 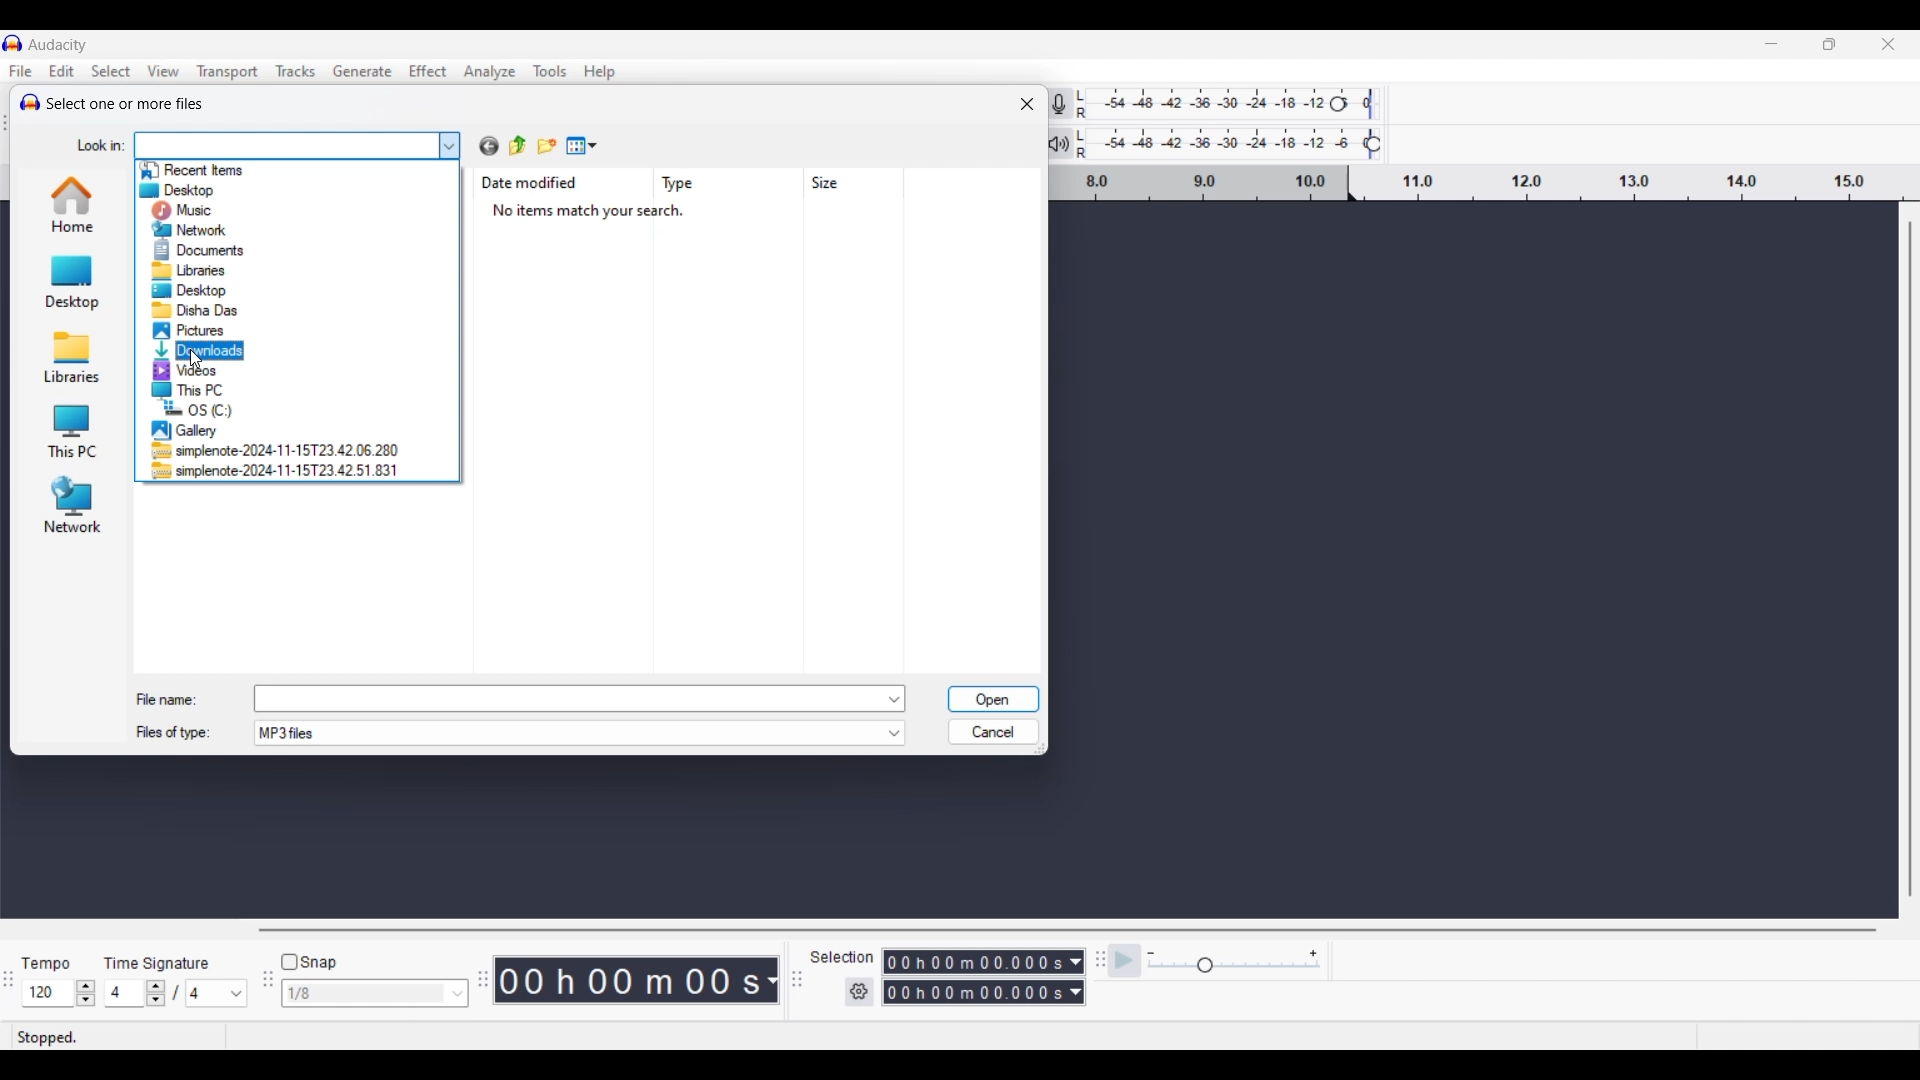 What do you see at coordinates (551, 72) in the screenshot?
I see `Tools menu` at bounding box center [551, 72].